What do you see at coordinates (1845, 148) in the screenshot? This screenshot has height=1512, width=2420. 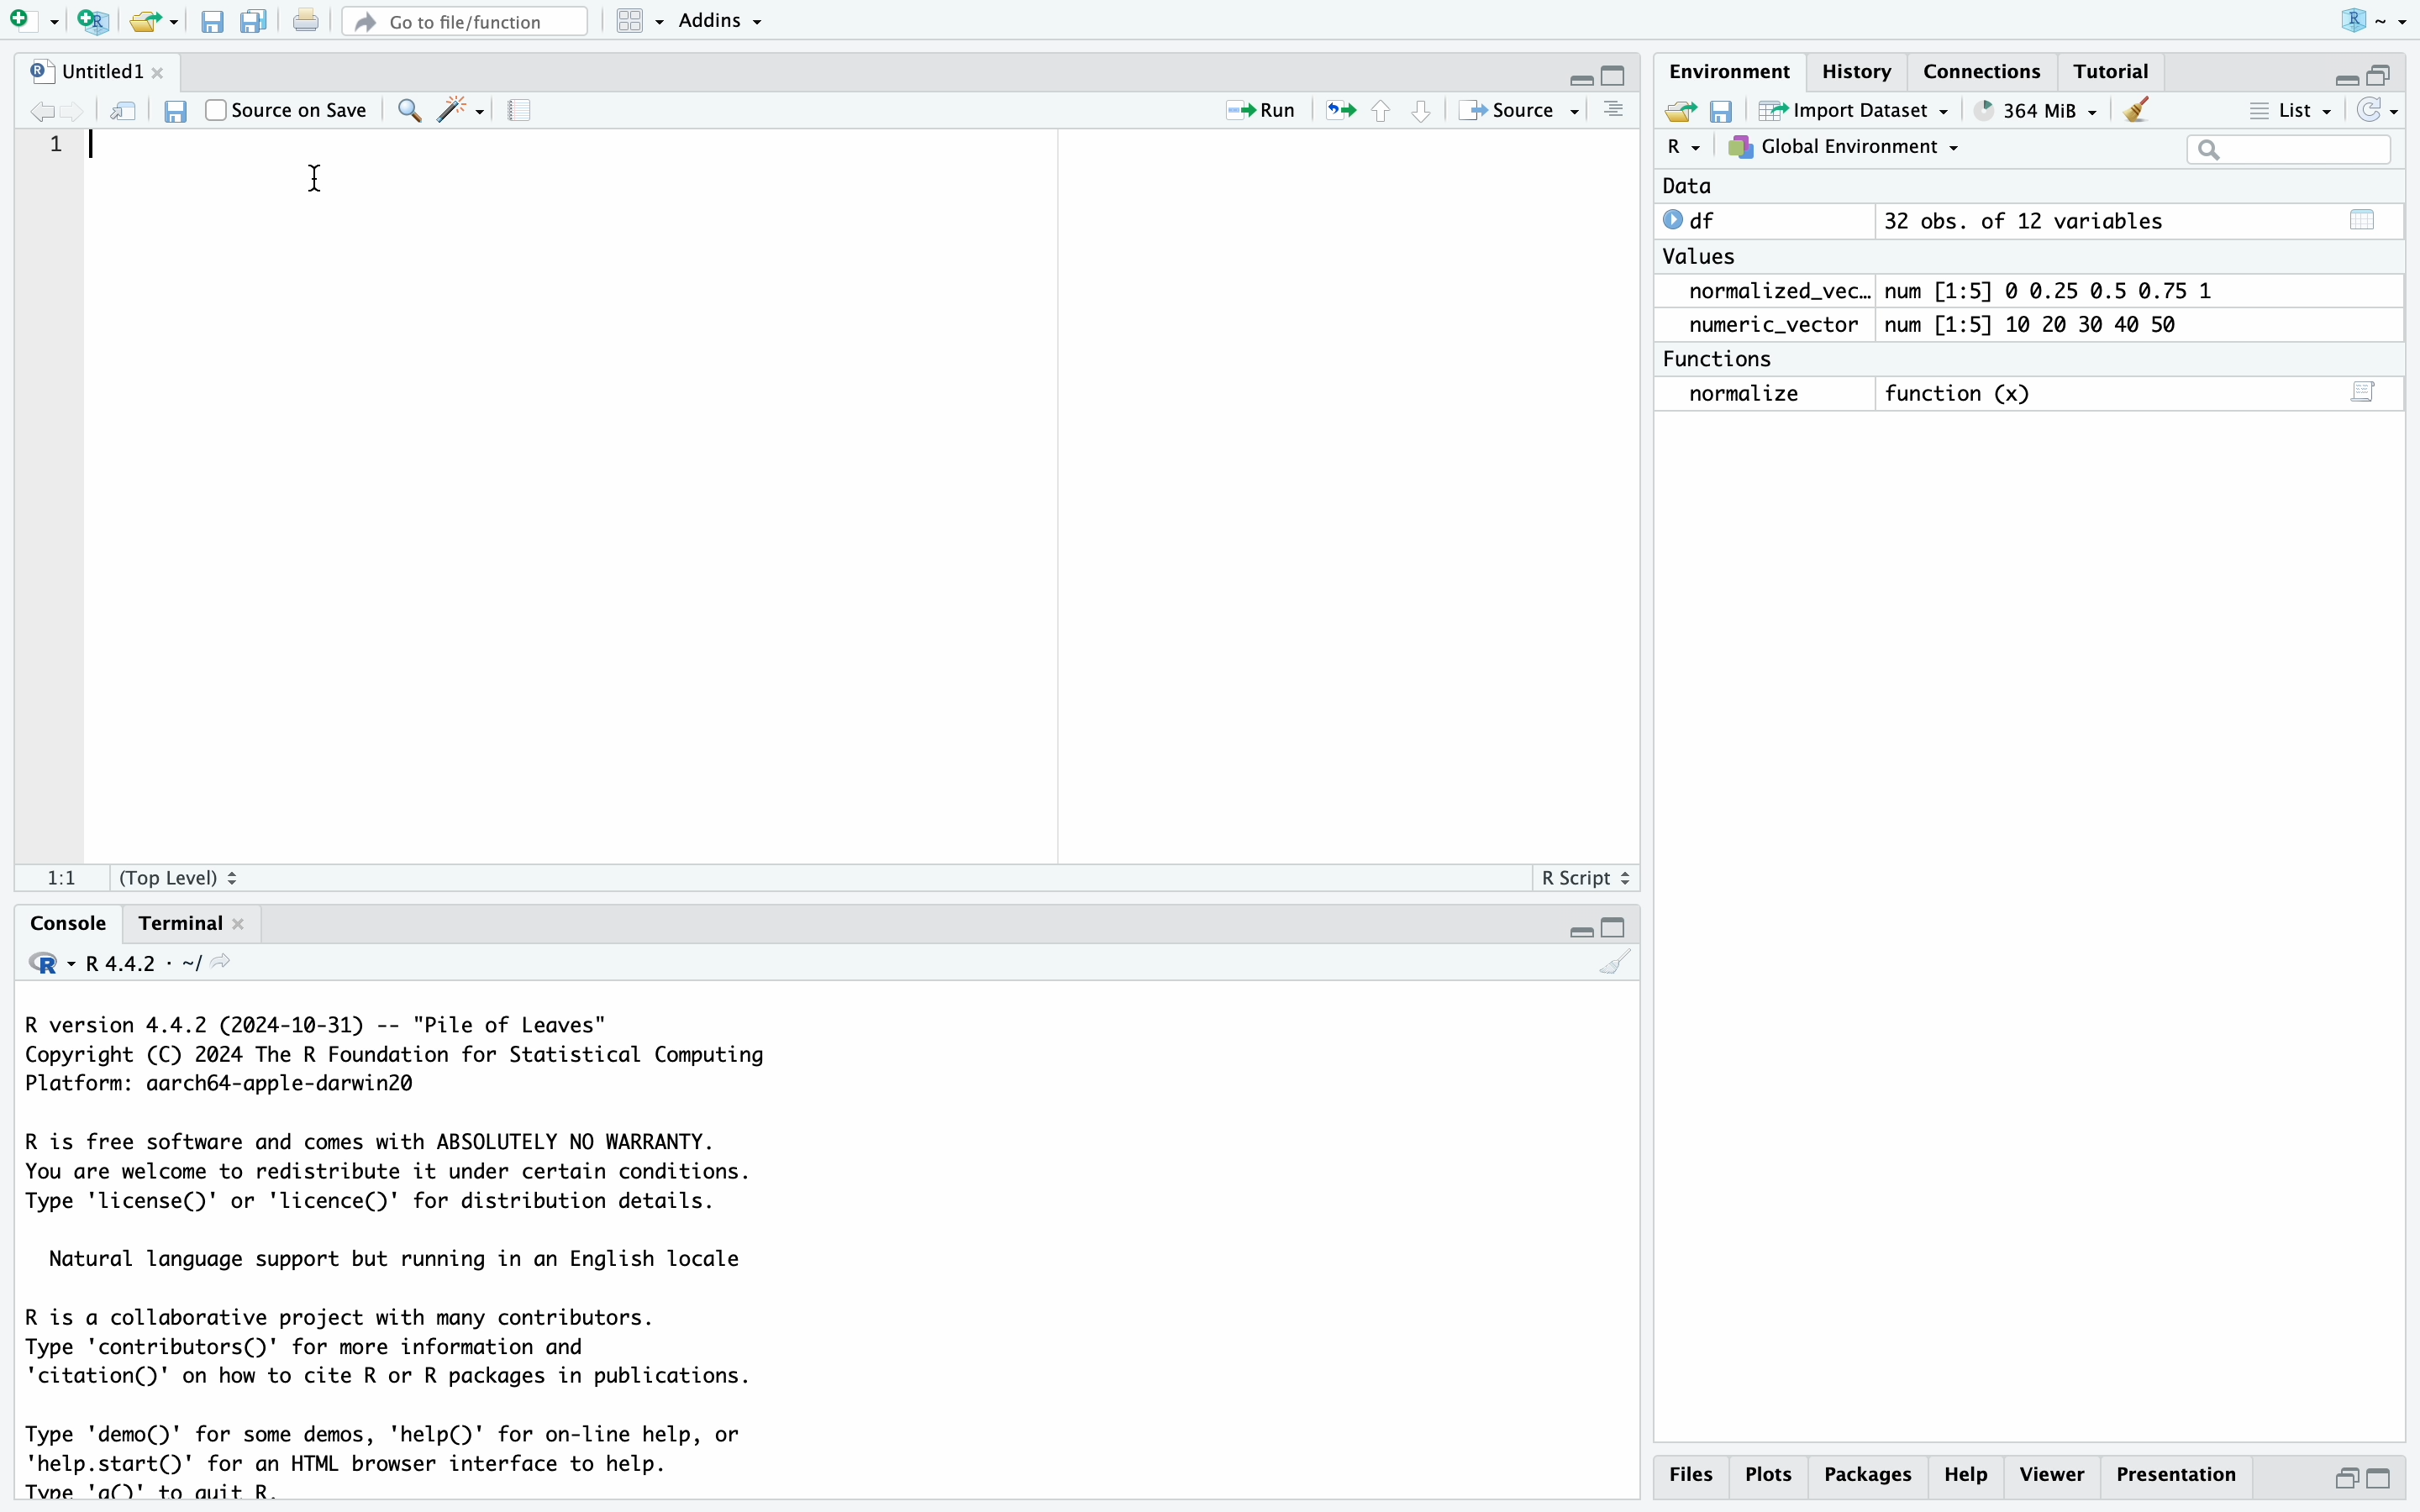 I see `Global Environment` at bounding box center [1845, 148].